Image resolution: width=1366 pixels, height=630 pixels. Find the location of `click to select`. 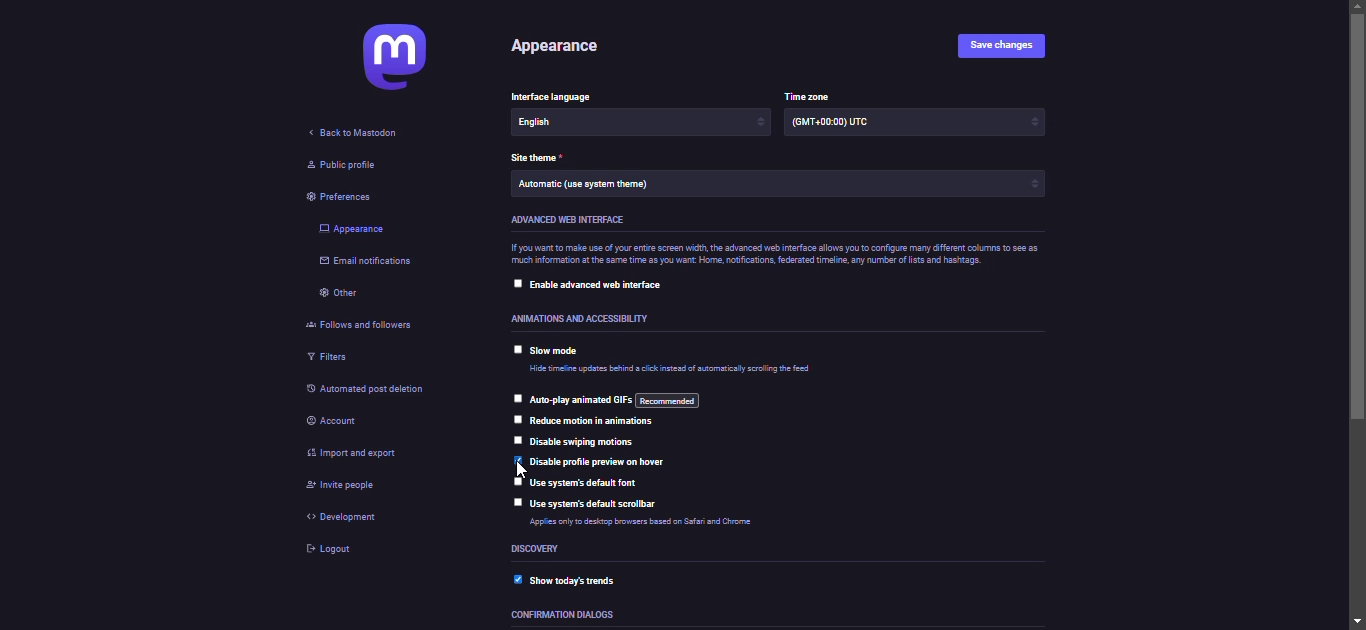

click to select is located at coordinates (517, 439).